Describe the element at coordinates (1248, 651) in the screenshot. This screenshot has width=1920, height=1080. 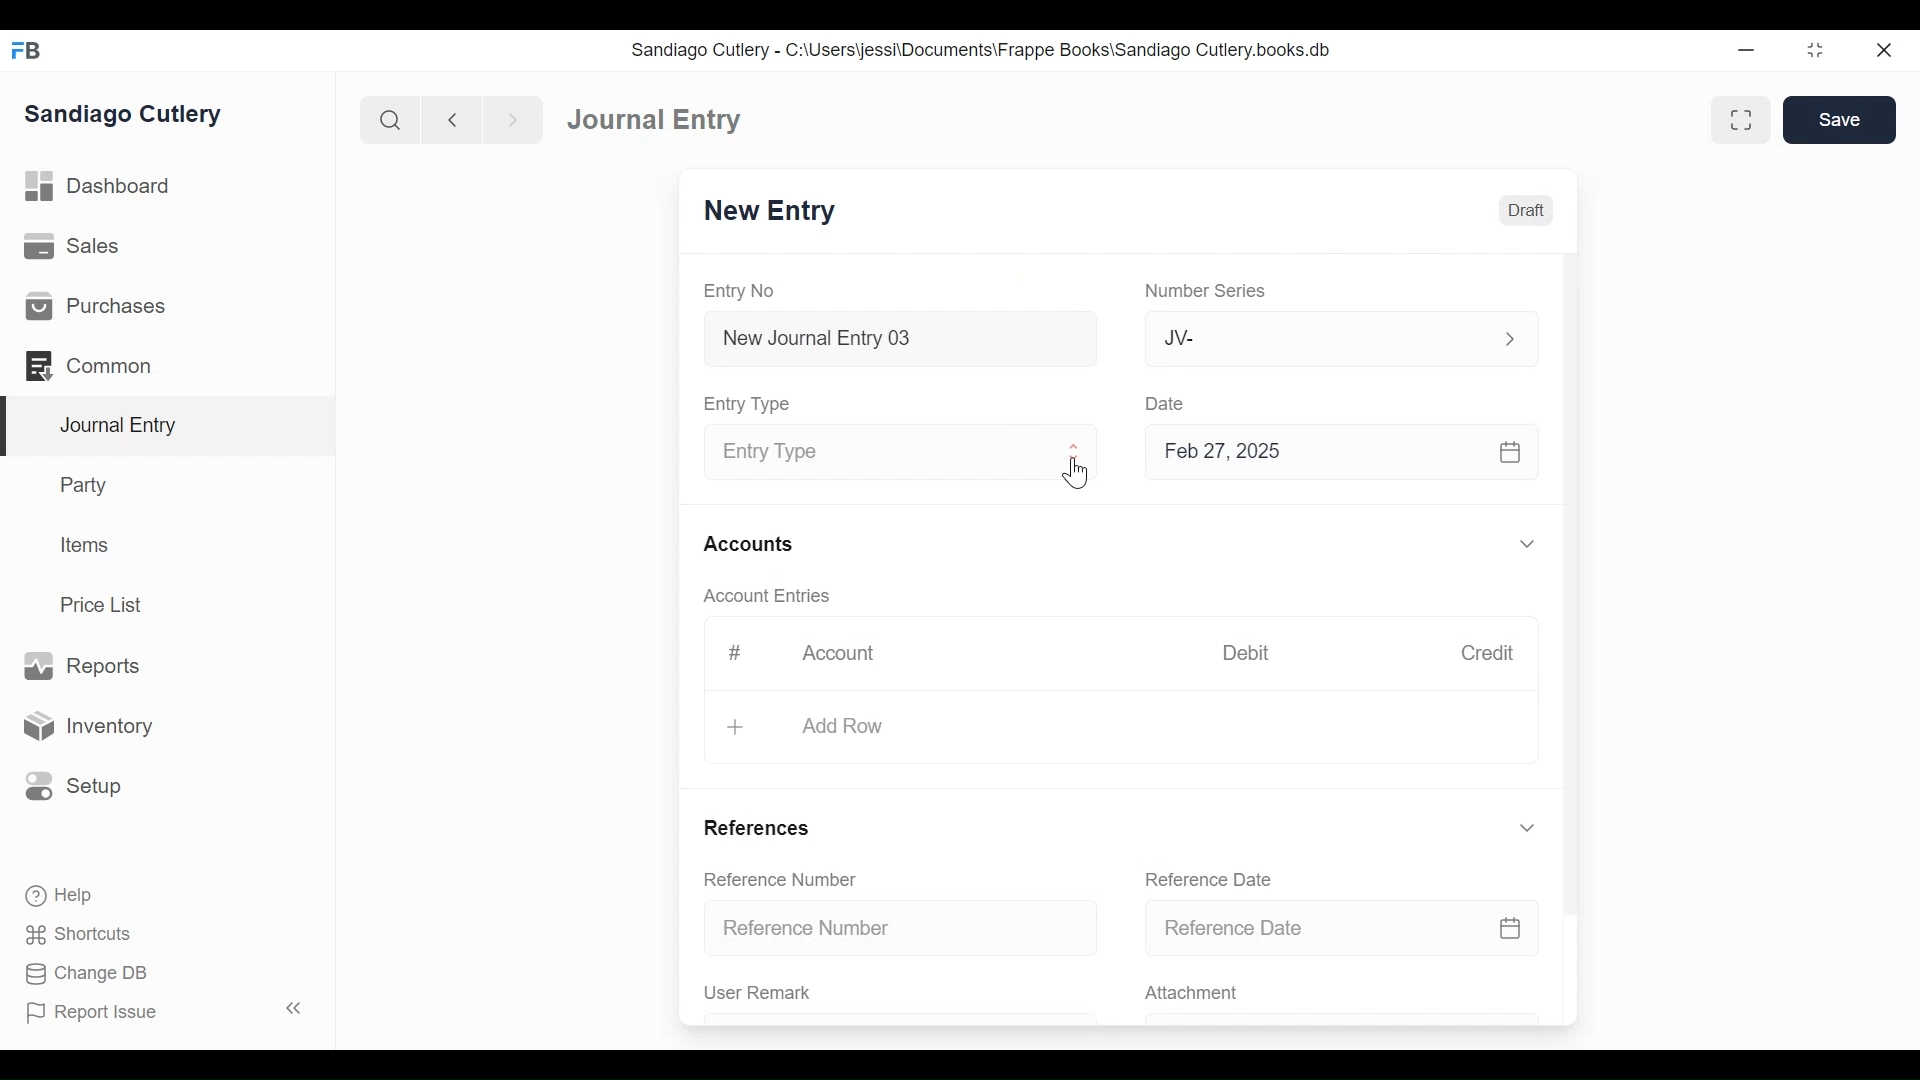
I see `Debit` at that location.